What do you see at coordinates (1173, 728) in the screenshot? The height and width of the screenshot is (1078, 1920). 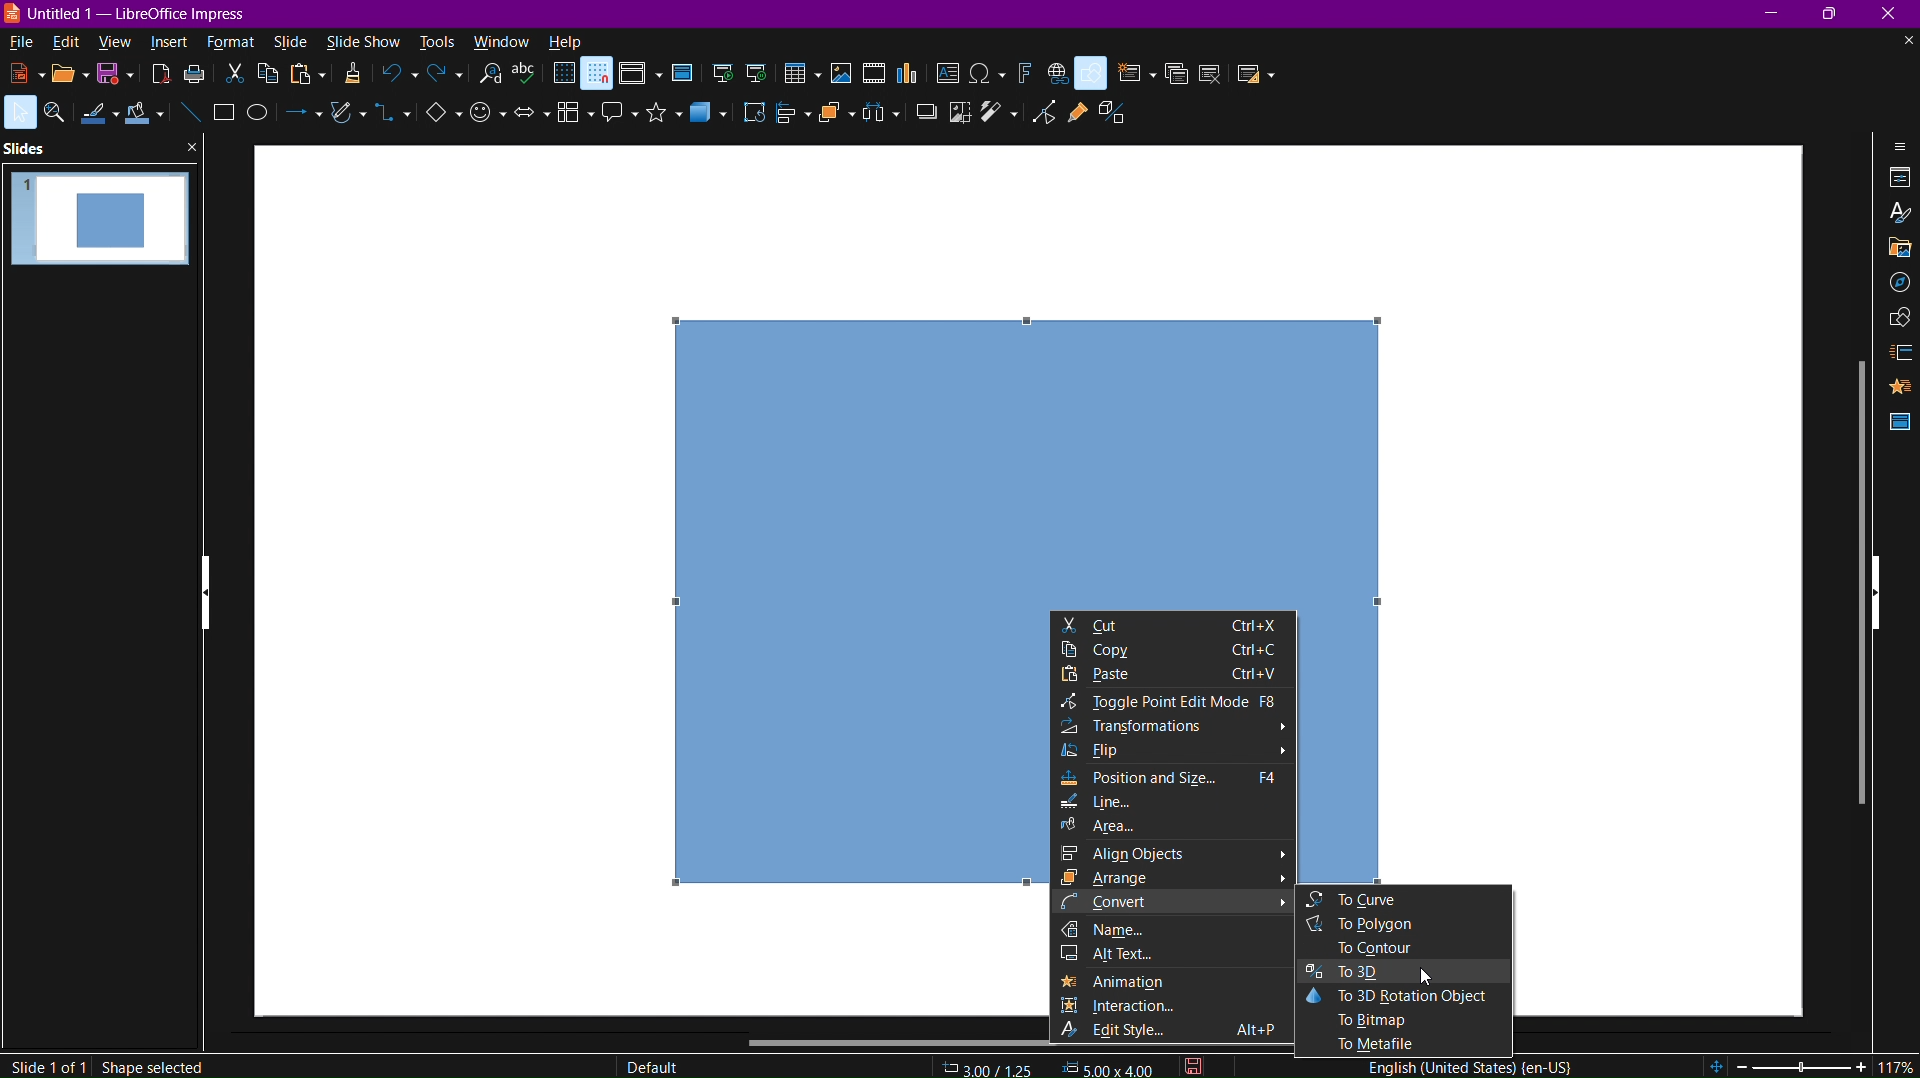 I see `Transformations` at bounding box center [1173, 728].